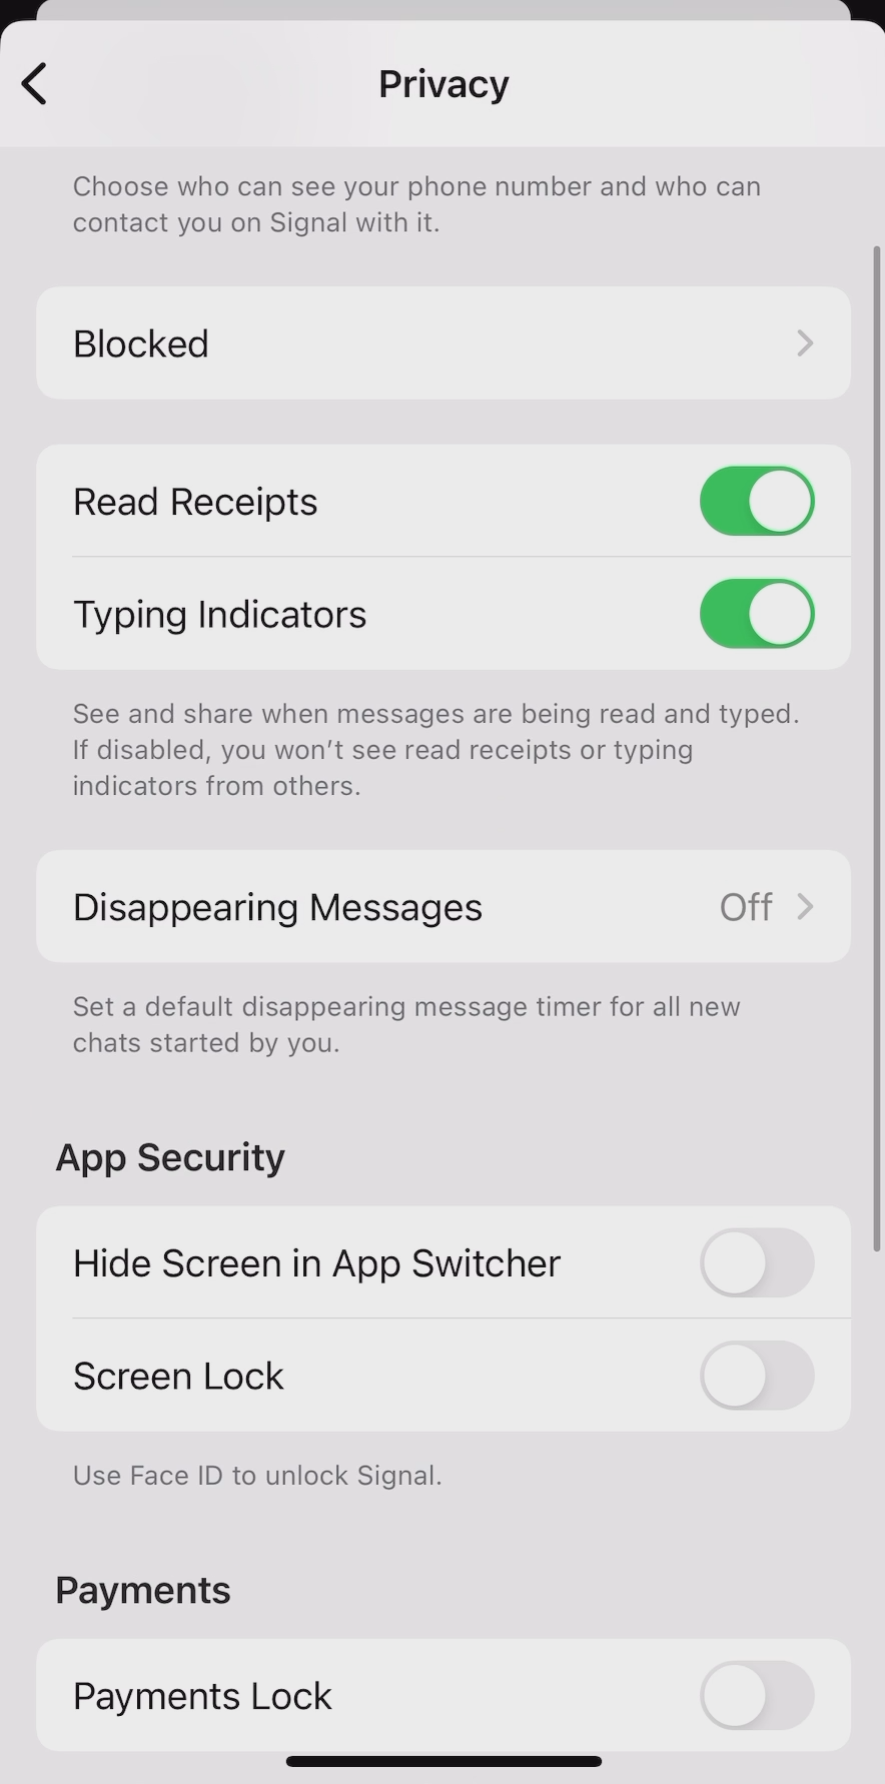  Describe the element at coordinates (258, 1474) in the screenshot. I see `information text` at that location.